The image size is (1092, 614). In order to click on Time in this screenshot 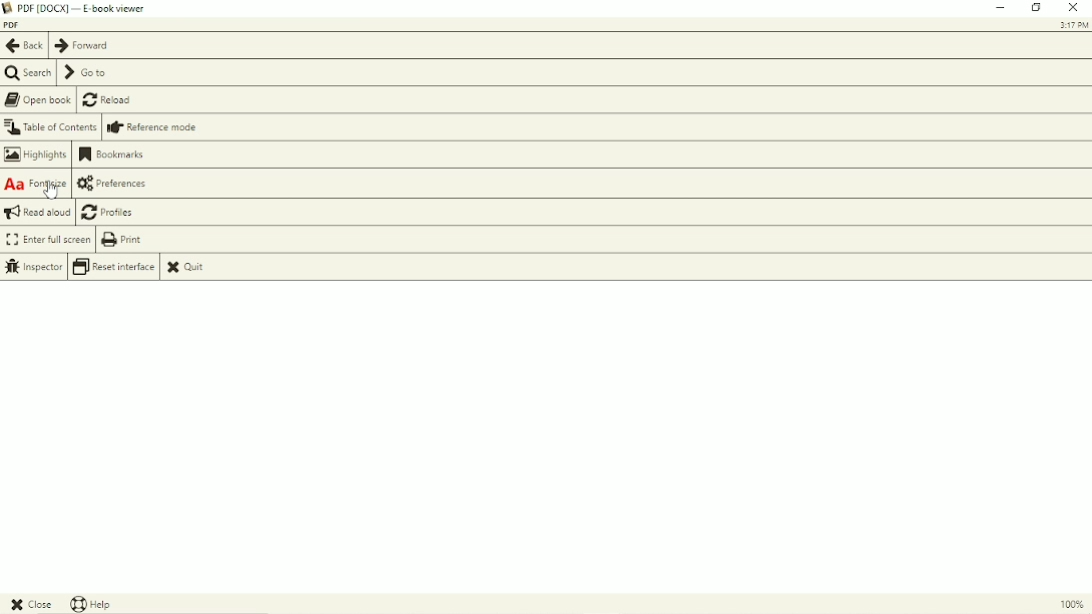, I will do `click(1074, 26)`.